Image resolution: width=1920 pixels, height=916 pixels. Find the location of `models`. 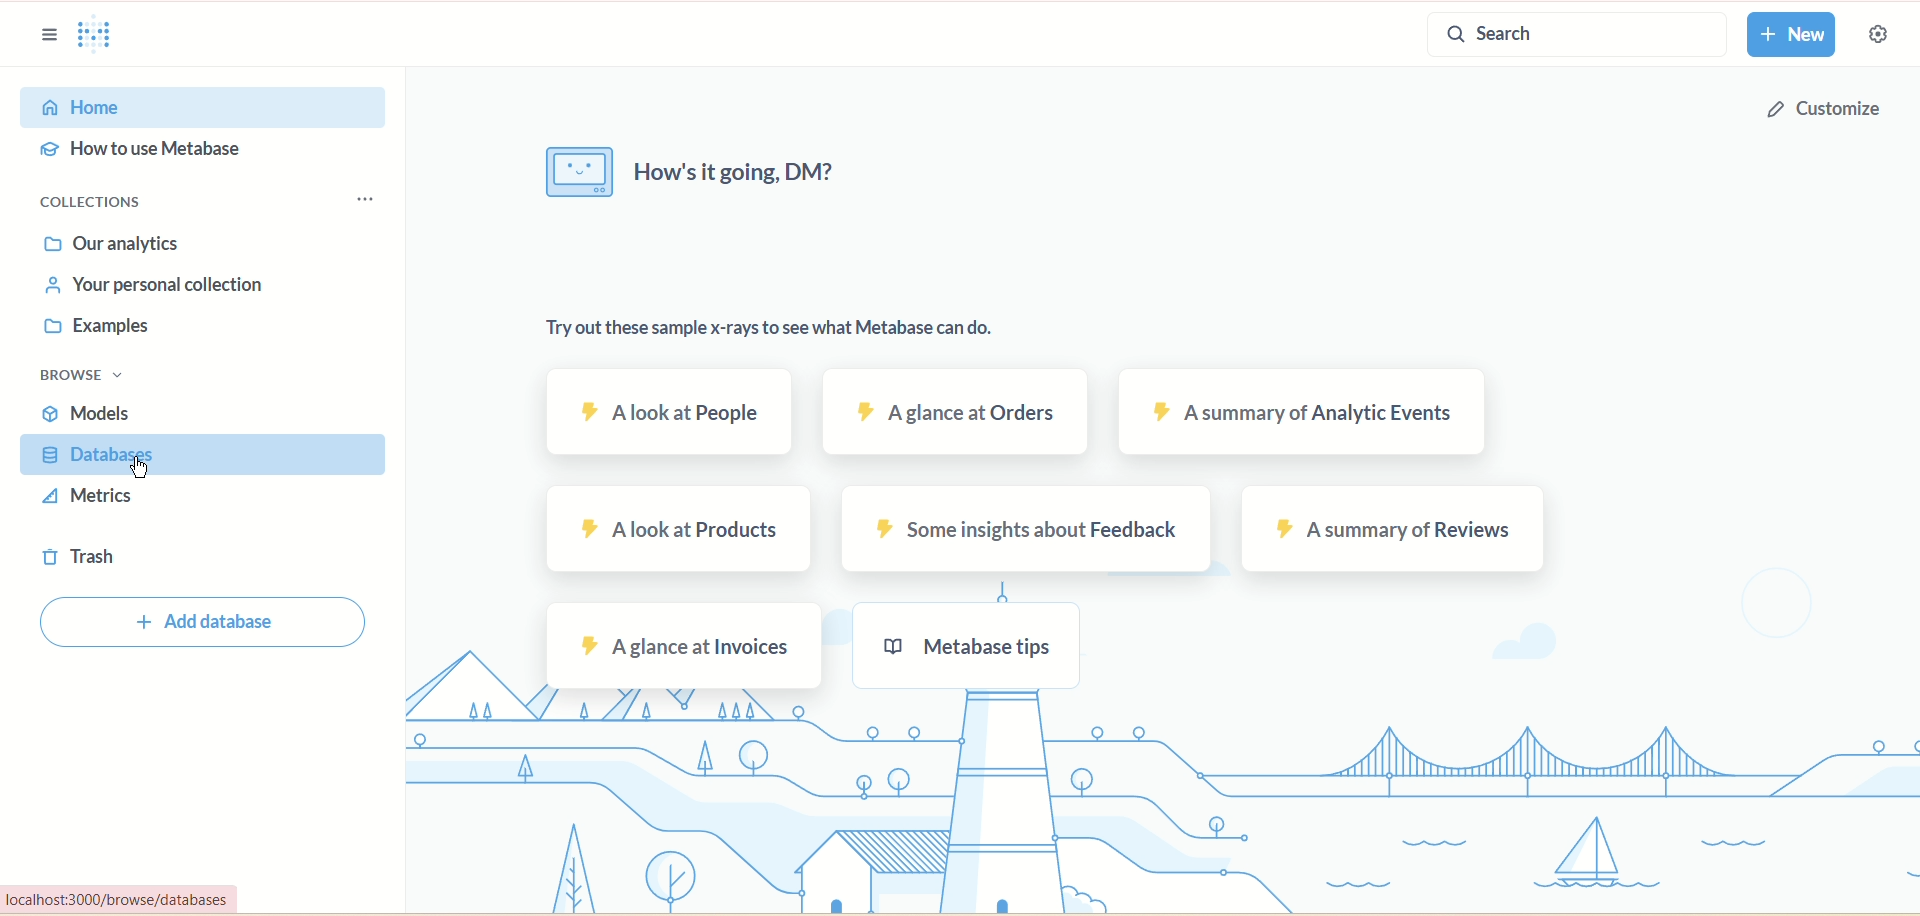

models is located at coordinates (87, 412).